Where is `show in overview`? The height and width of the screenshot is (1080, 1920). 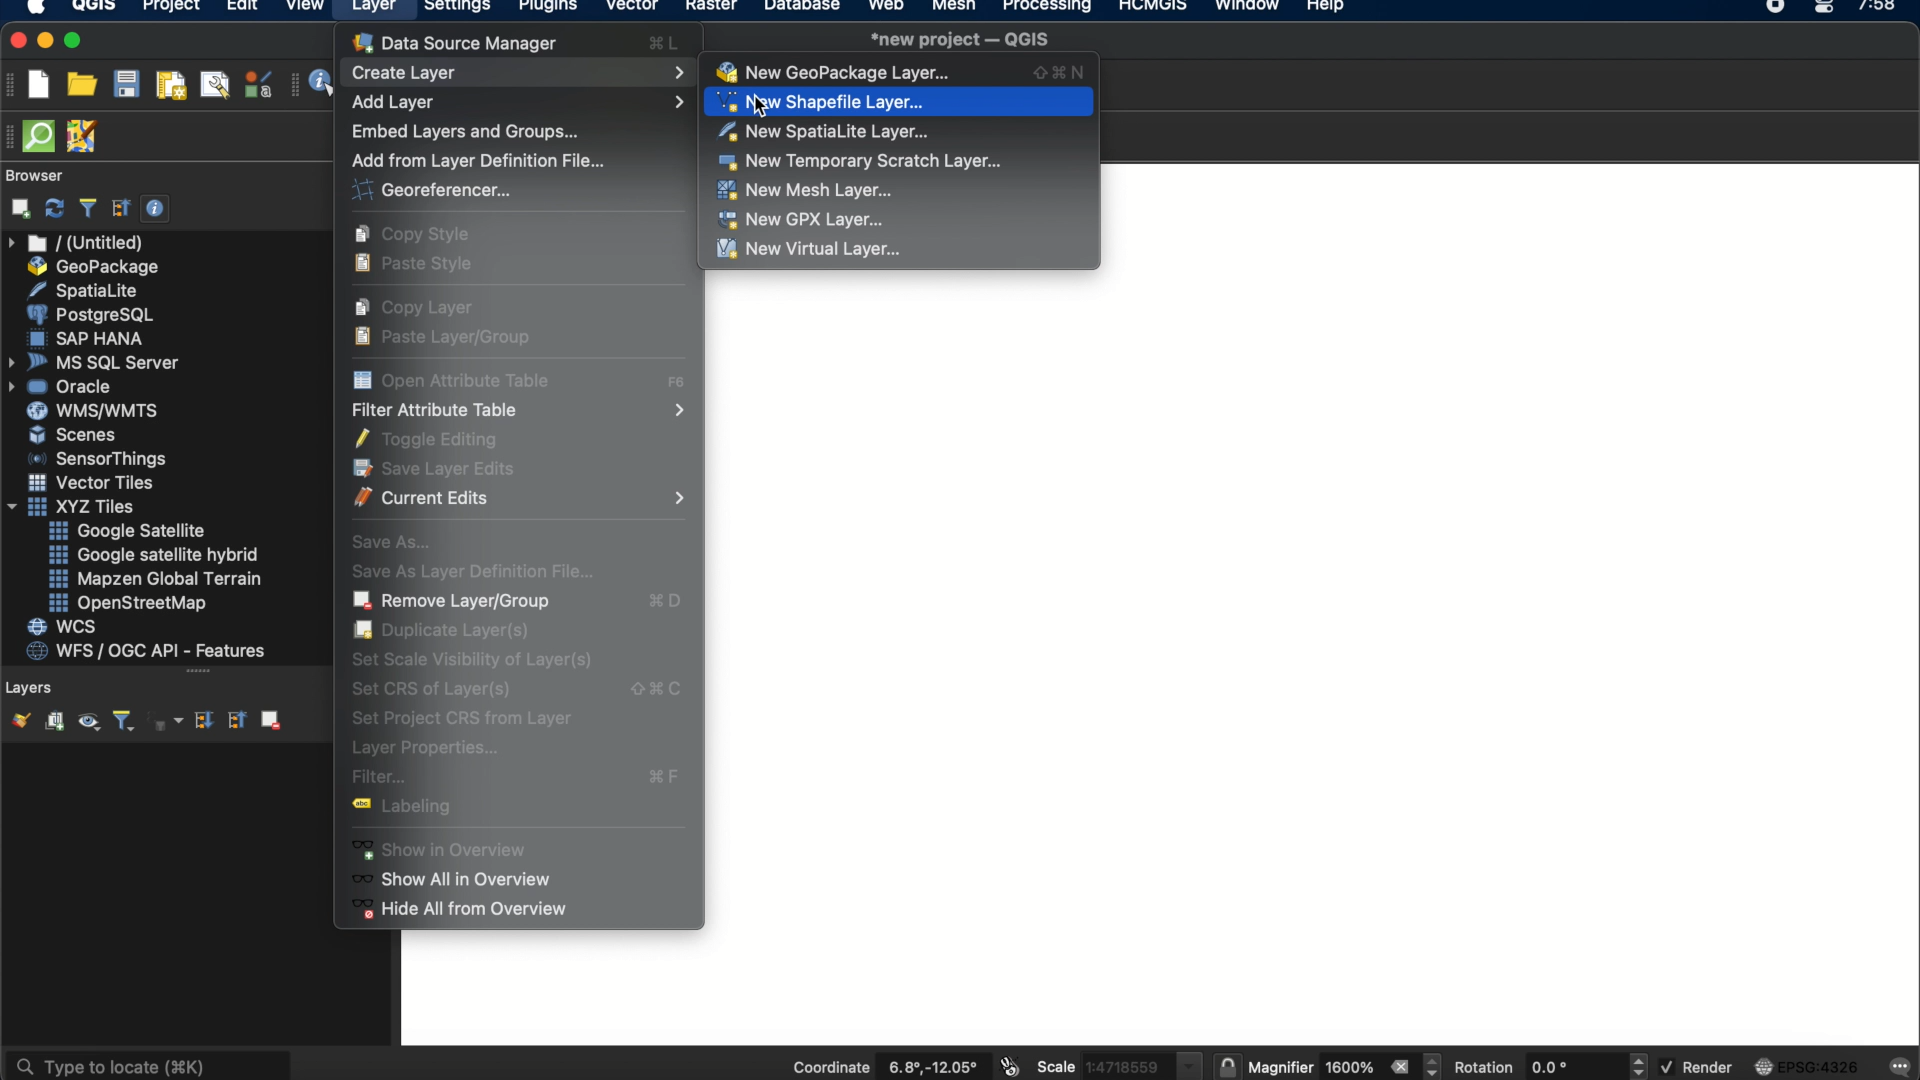
show in overview is located at coordinates (439, 850).